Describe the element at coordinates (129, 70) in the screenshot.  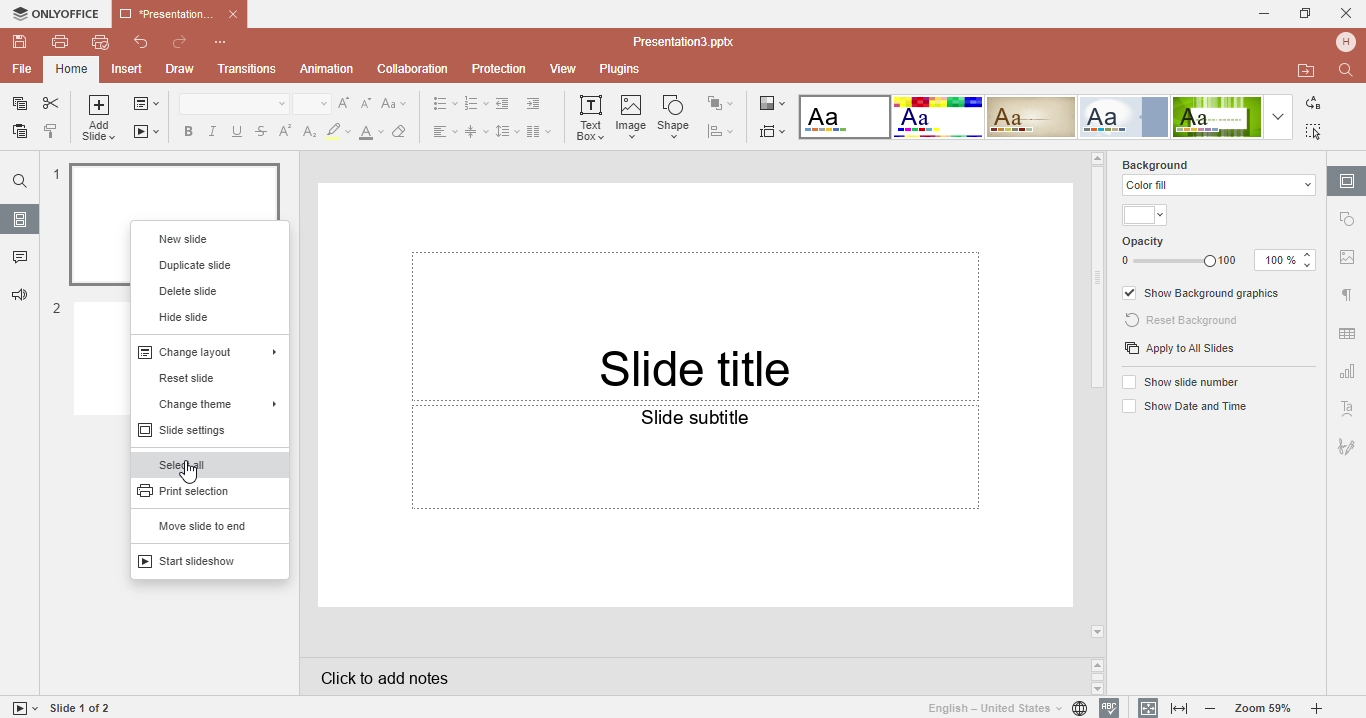
I see `Insert` at that location.